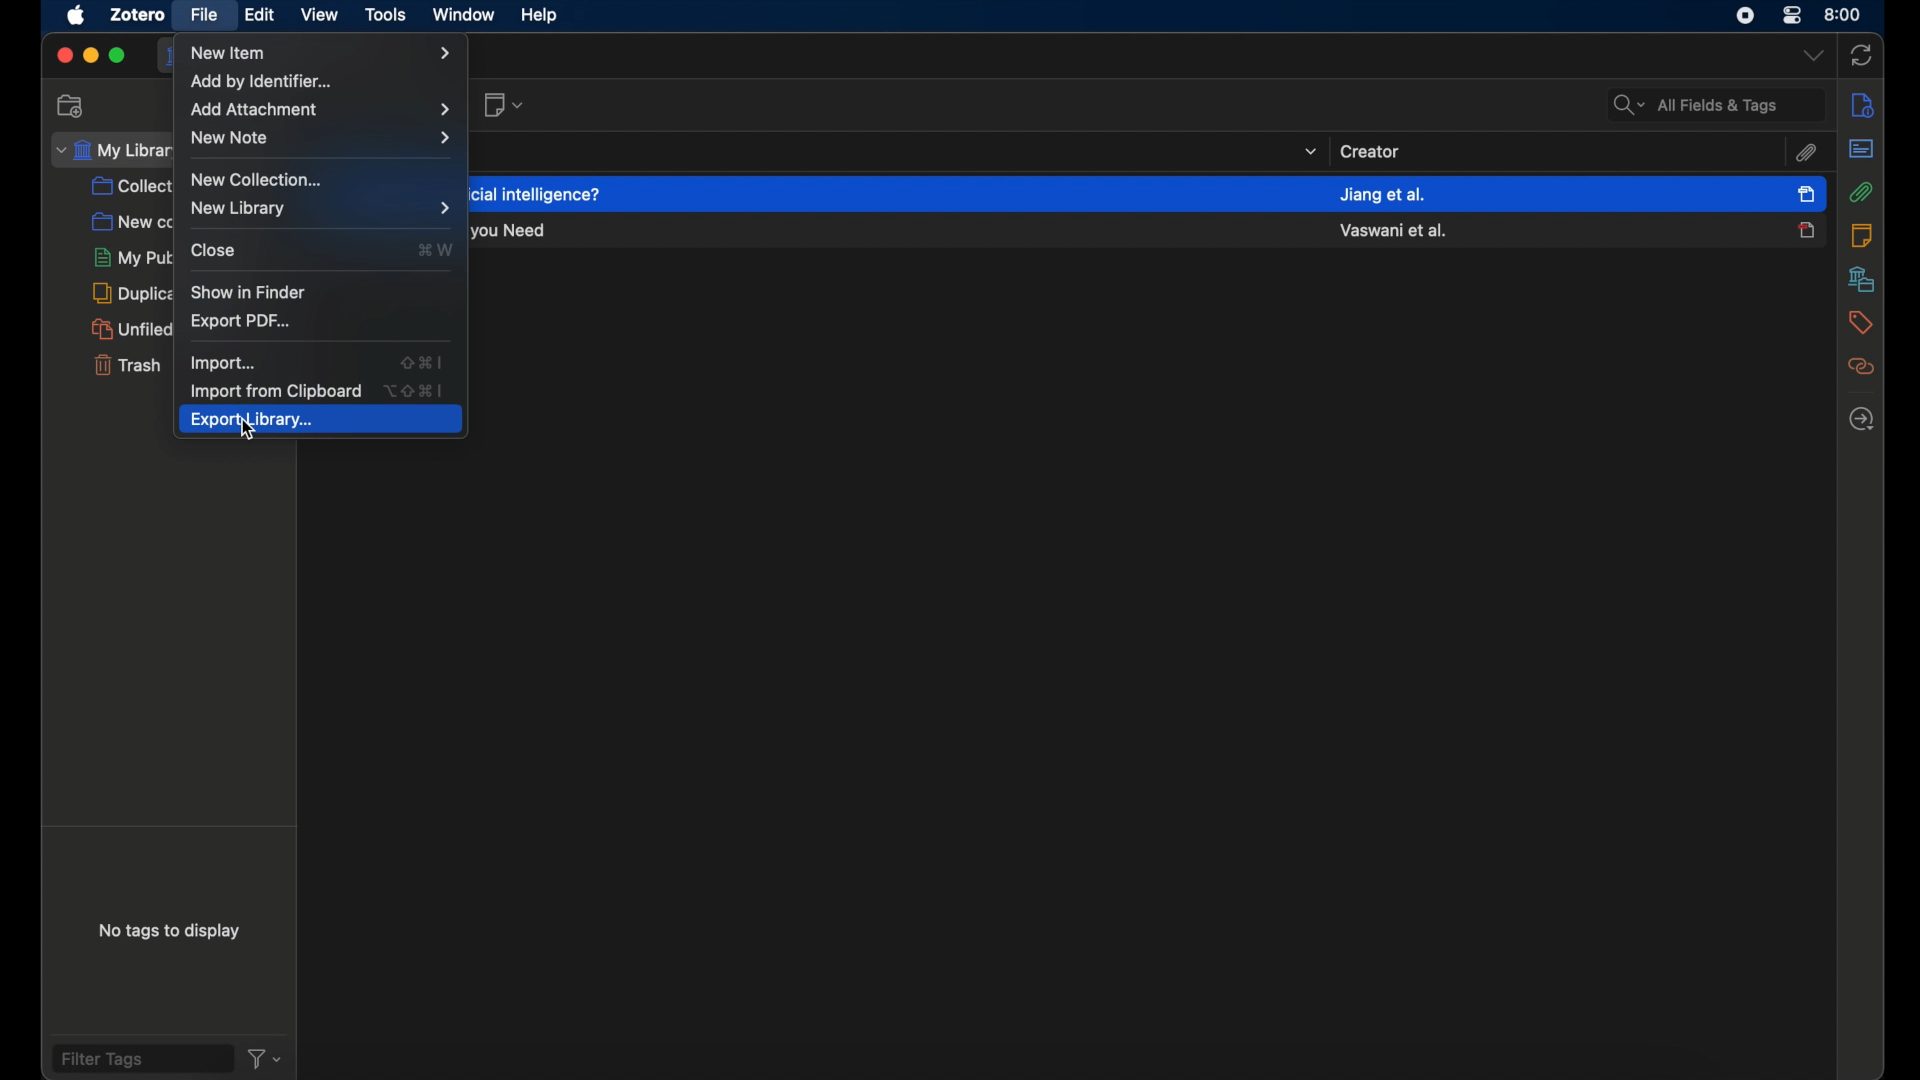 This screenshot has width=1920, height=1080. Describe the element at coordinates (277, 392) in the screenshot. I see `import from clipboard` at that location.